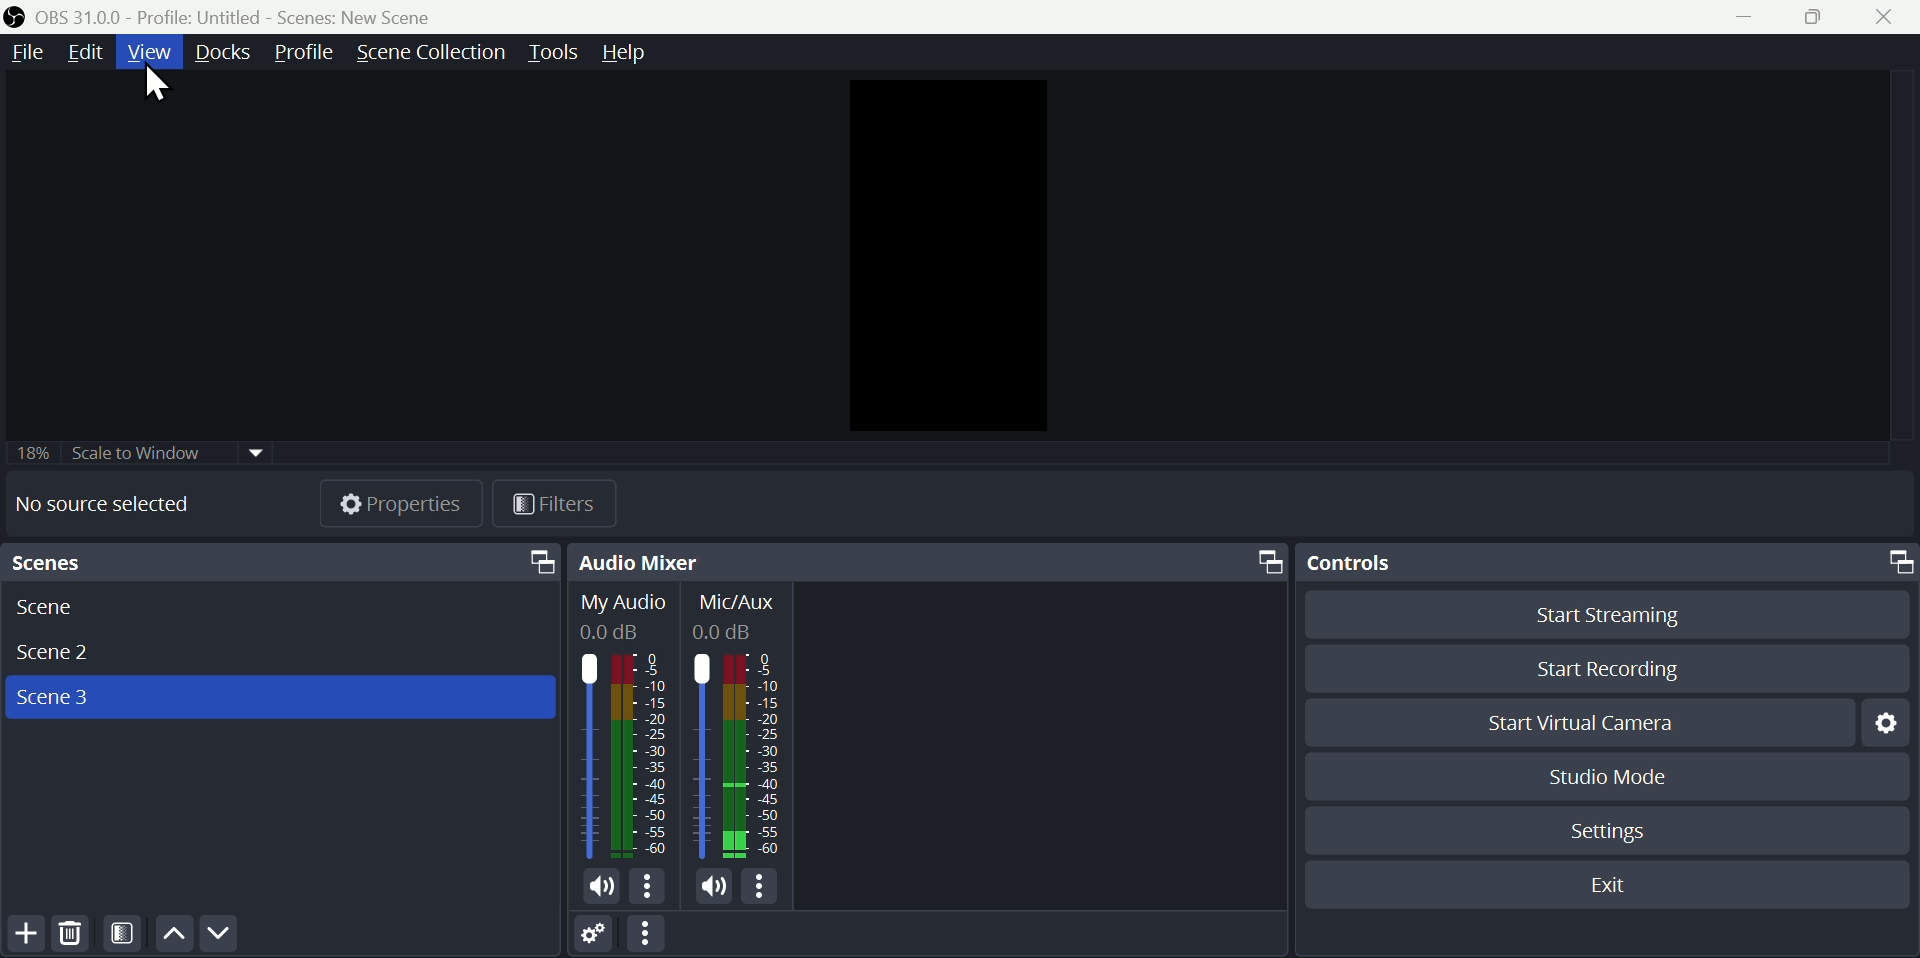  Describe the element at coordinates (402, 502) in the screenshot. I see `Properties` at that location.